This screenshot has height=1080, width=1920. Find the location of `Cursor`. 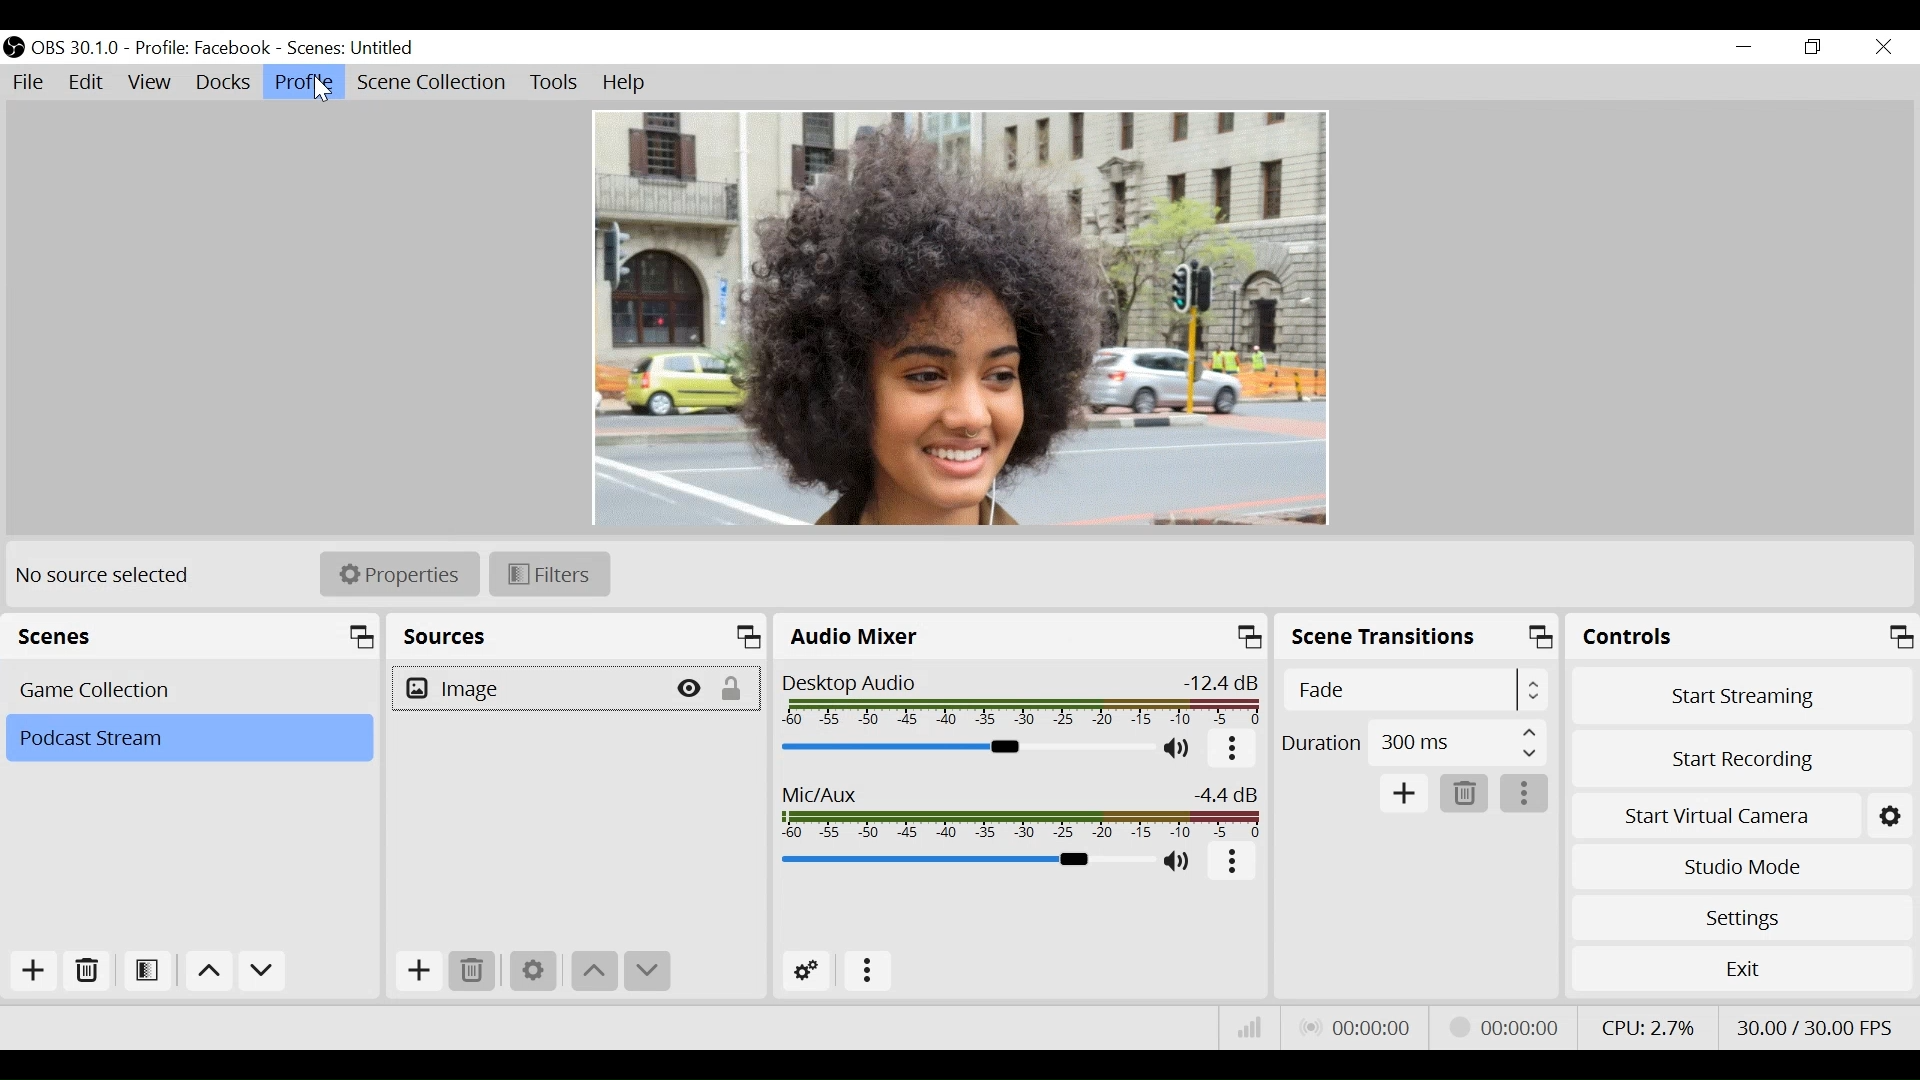

Cursor is located at coordinates (316, 90).